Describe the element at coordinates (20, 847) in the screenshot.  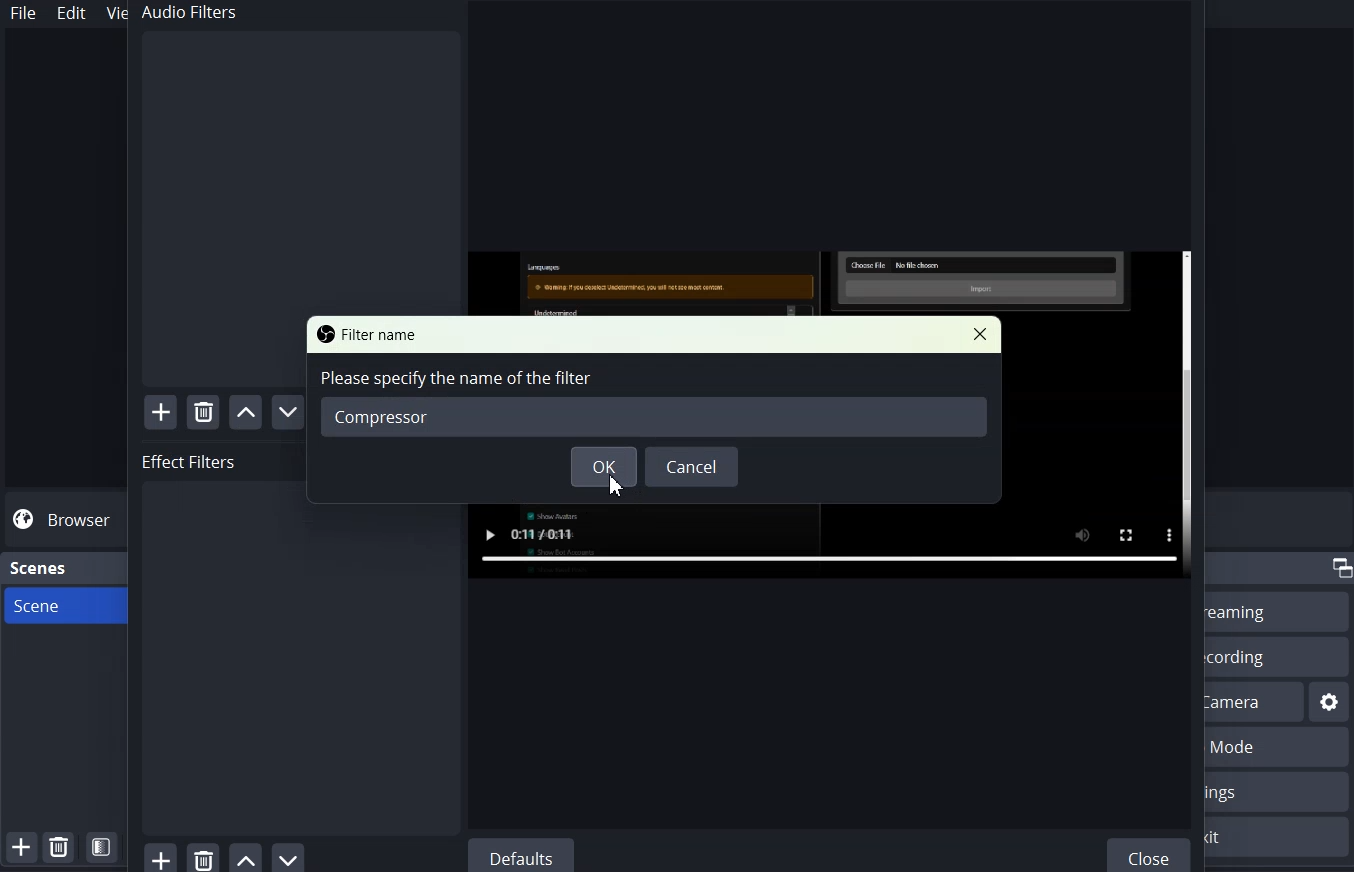
I see `Add Scene` at that location.